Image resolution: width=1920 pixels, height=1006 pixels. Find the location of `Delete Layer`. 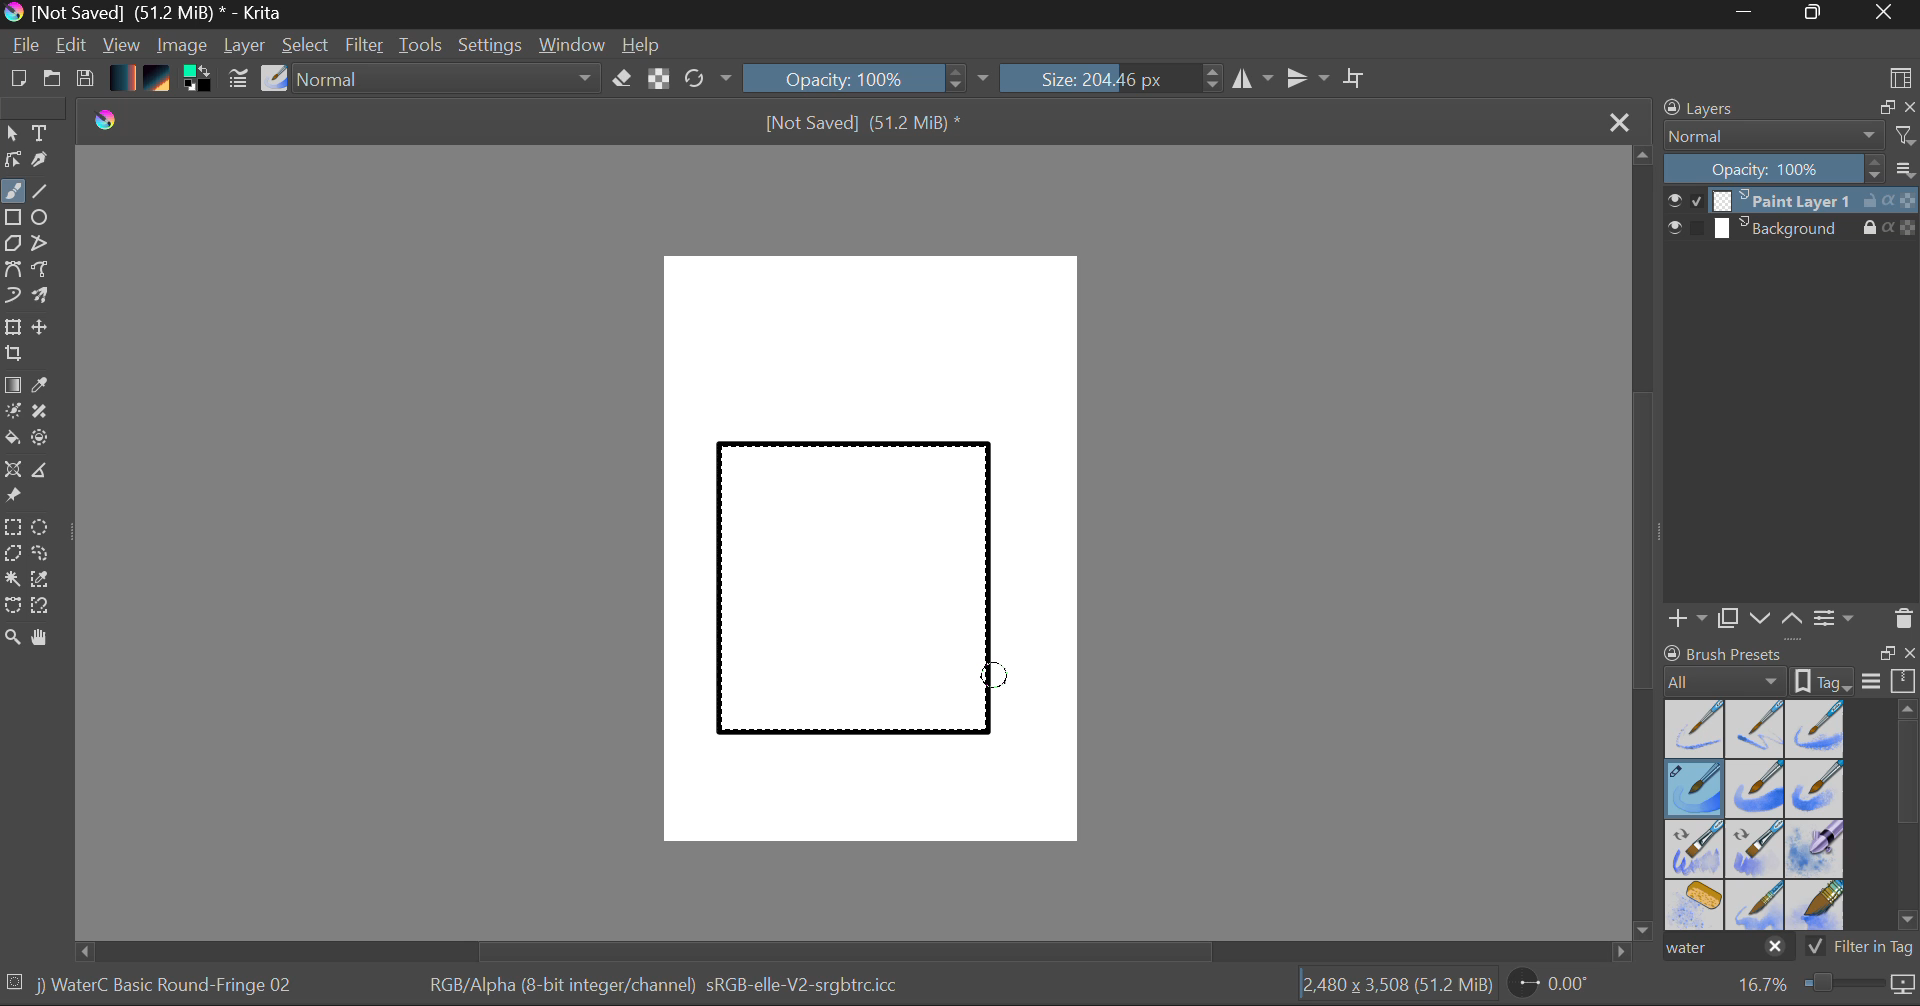

Delete Layer is located at coordinates (1904, 619).